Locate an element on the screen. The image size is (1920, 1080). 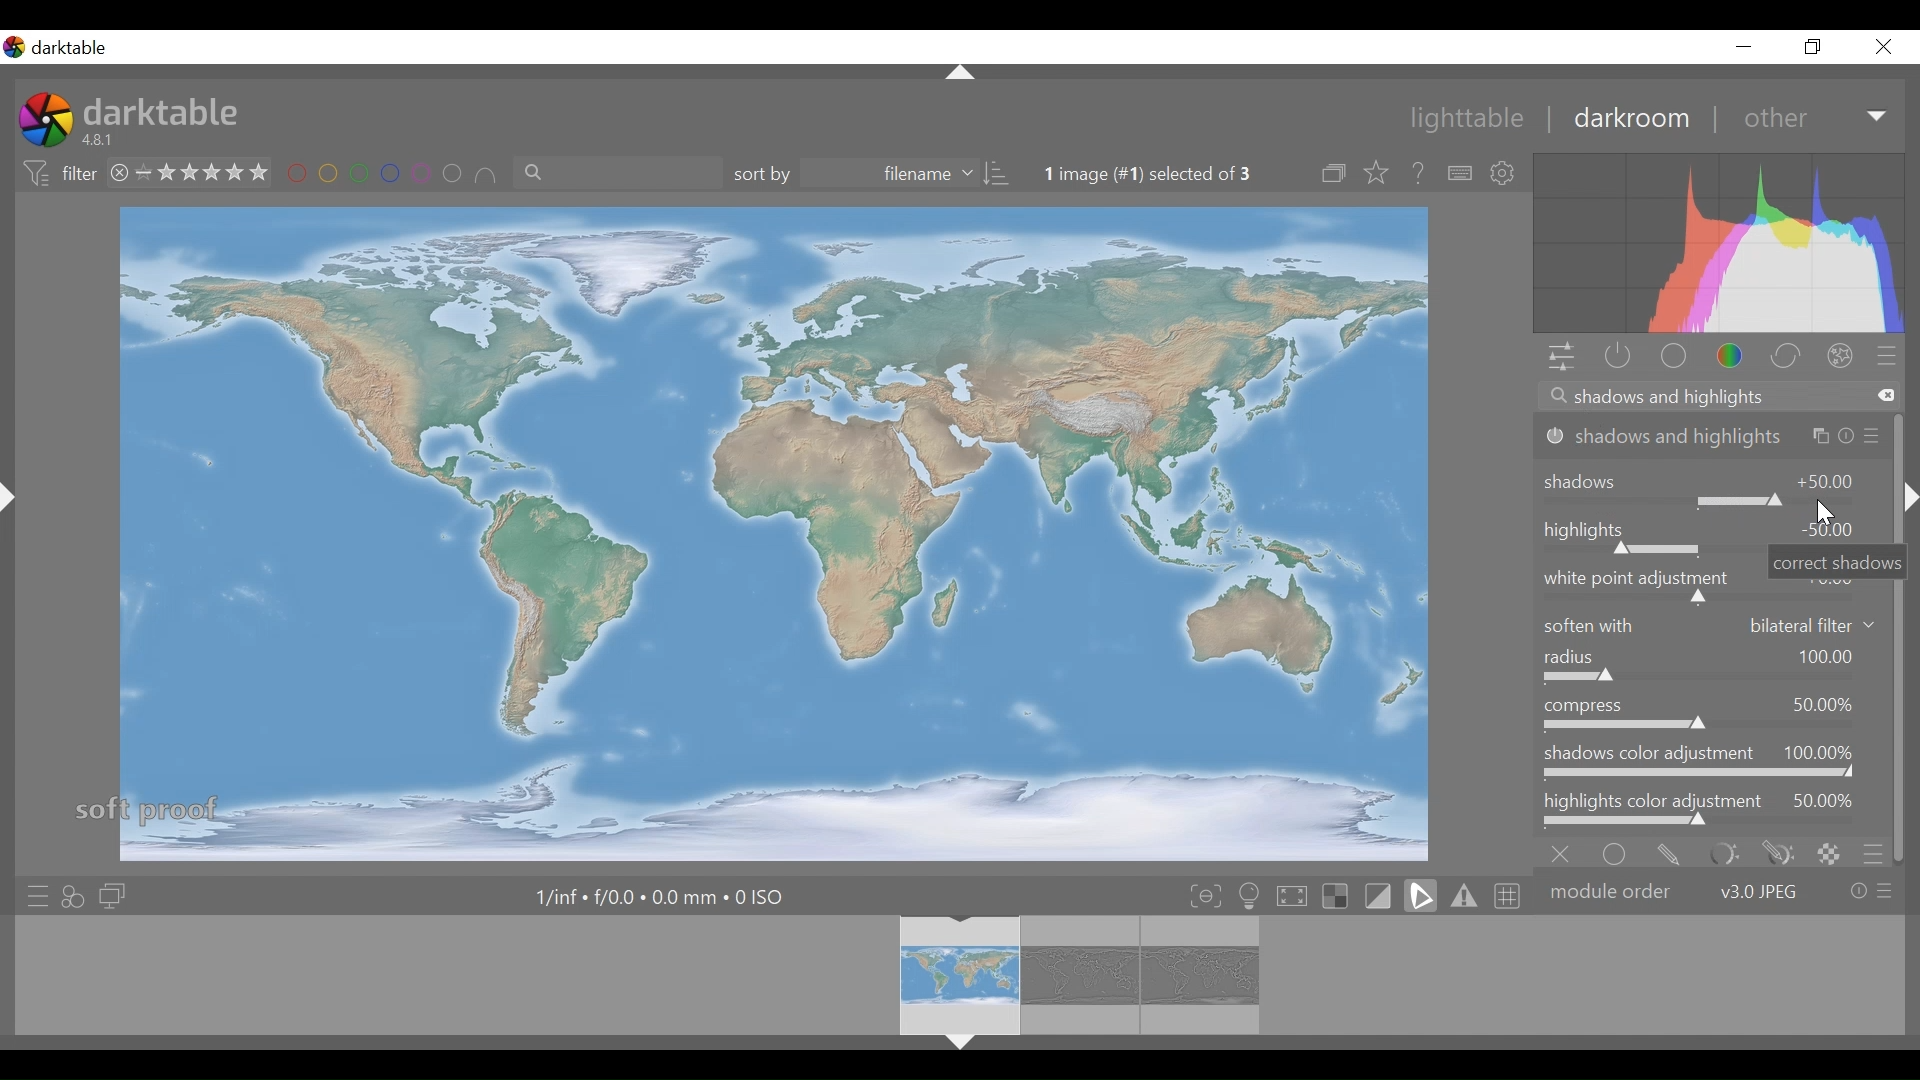
histogram is located at coordinates (1721, 243).